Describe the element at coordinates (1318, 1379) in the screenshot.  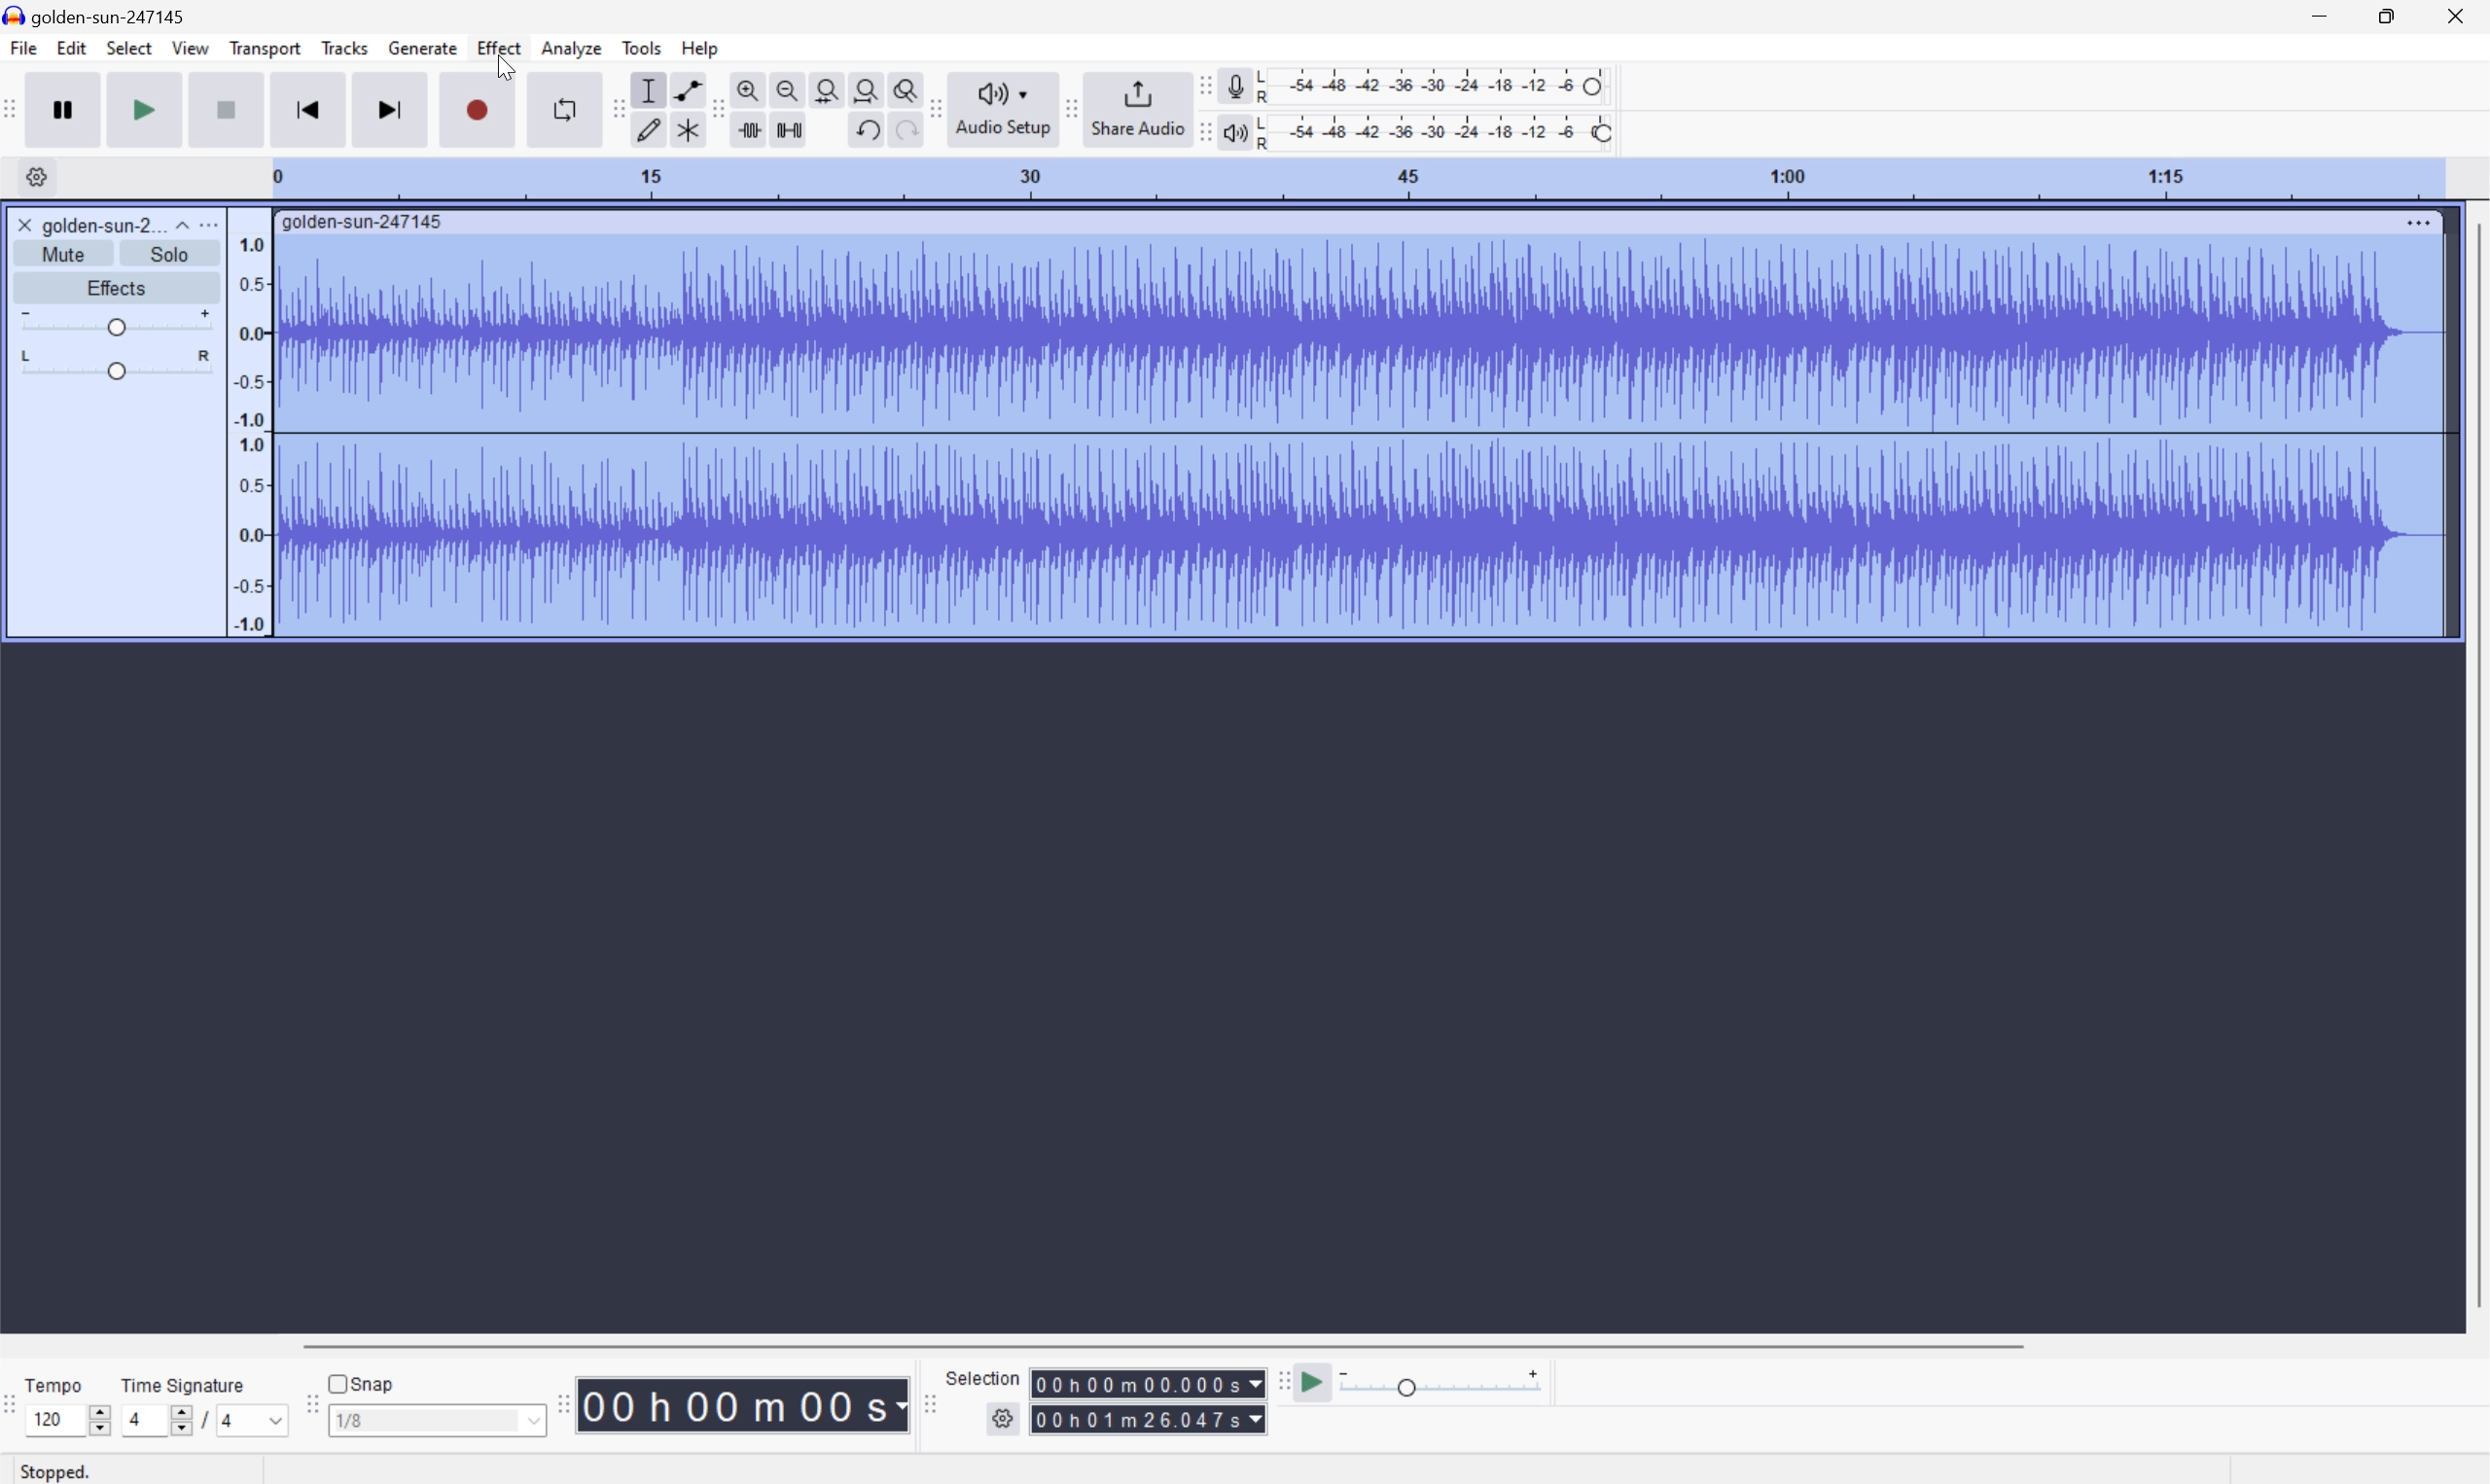
I see `Play at speed` at that location.